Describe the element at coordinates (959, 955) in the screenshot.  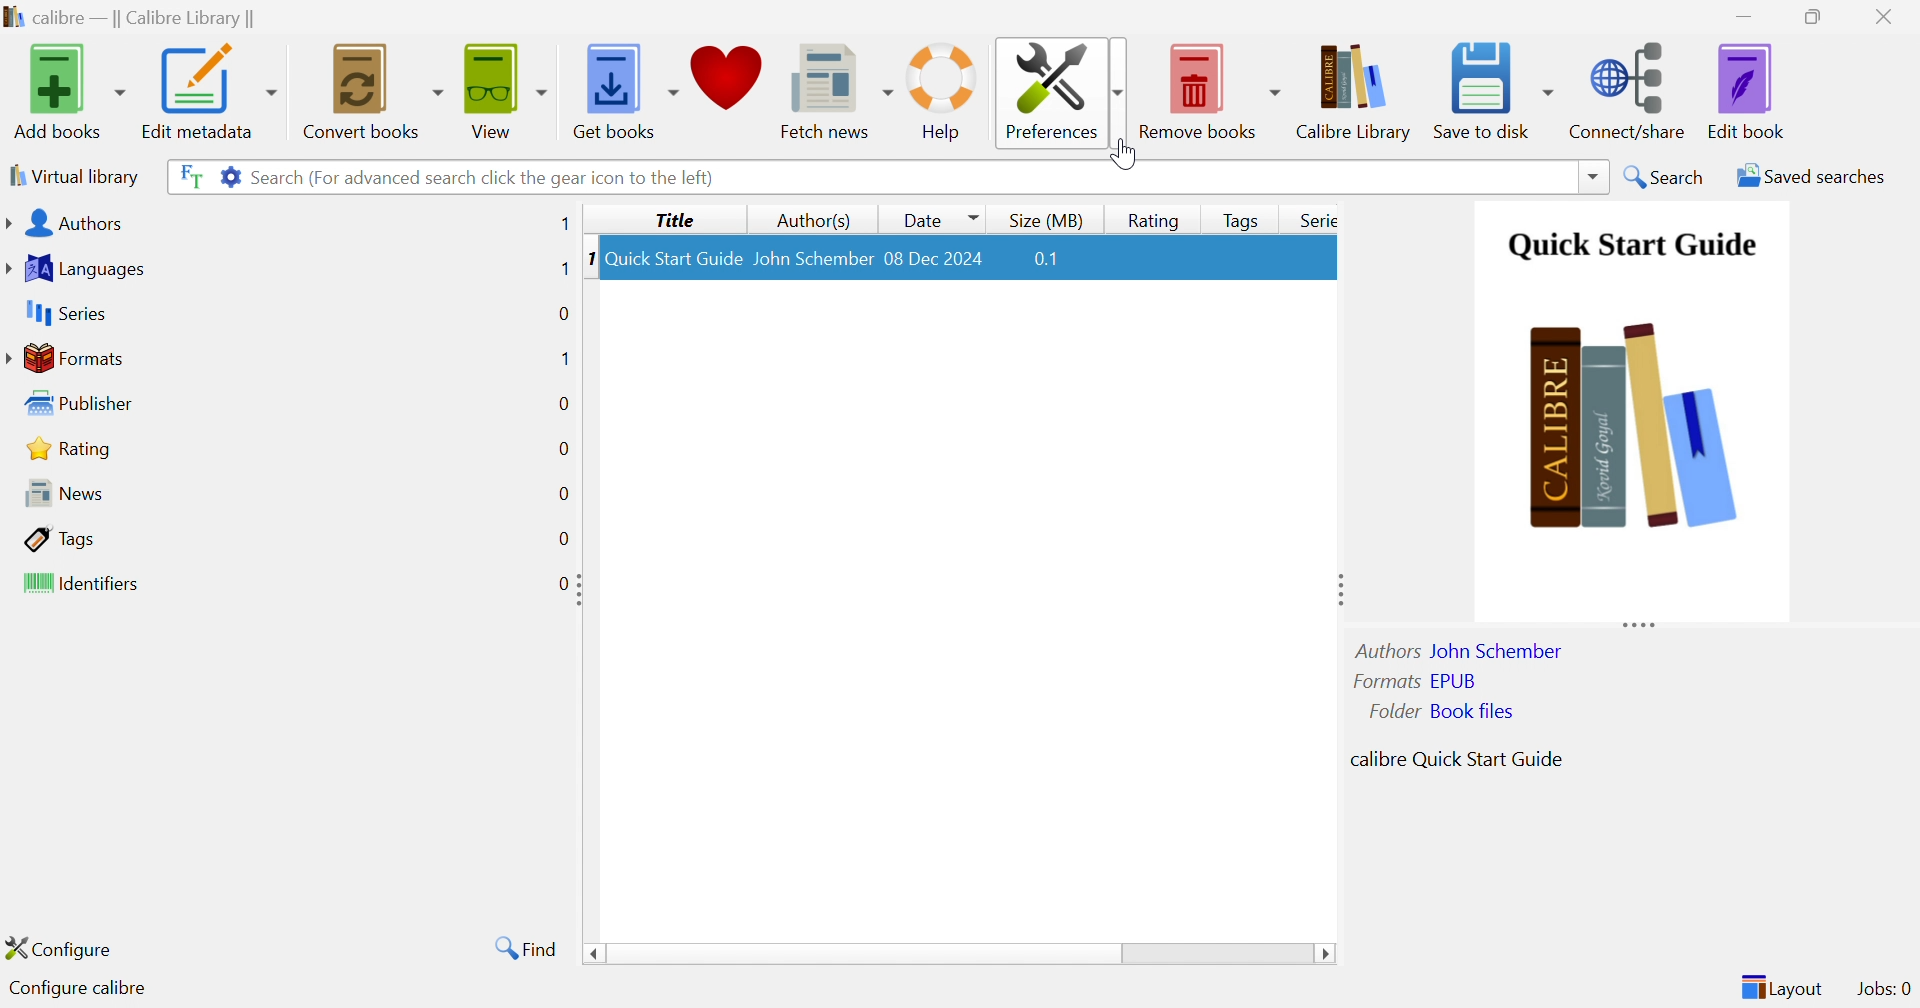
I see `scroll bar` at that location.